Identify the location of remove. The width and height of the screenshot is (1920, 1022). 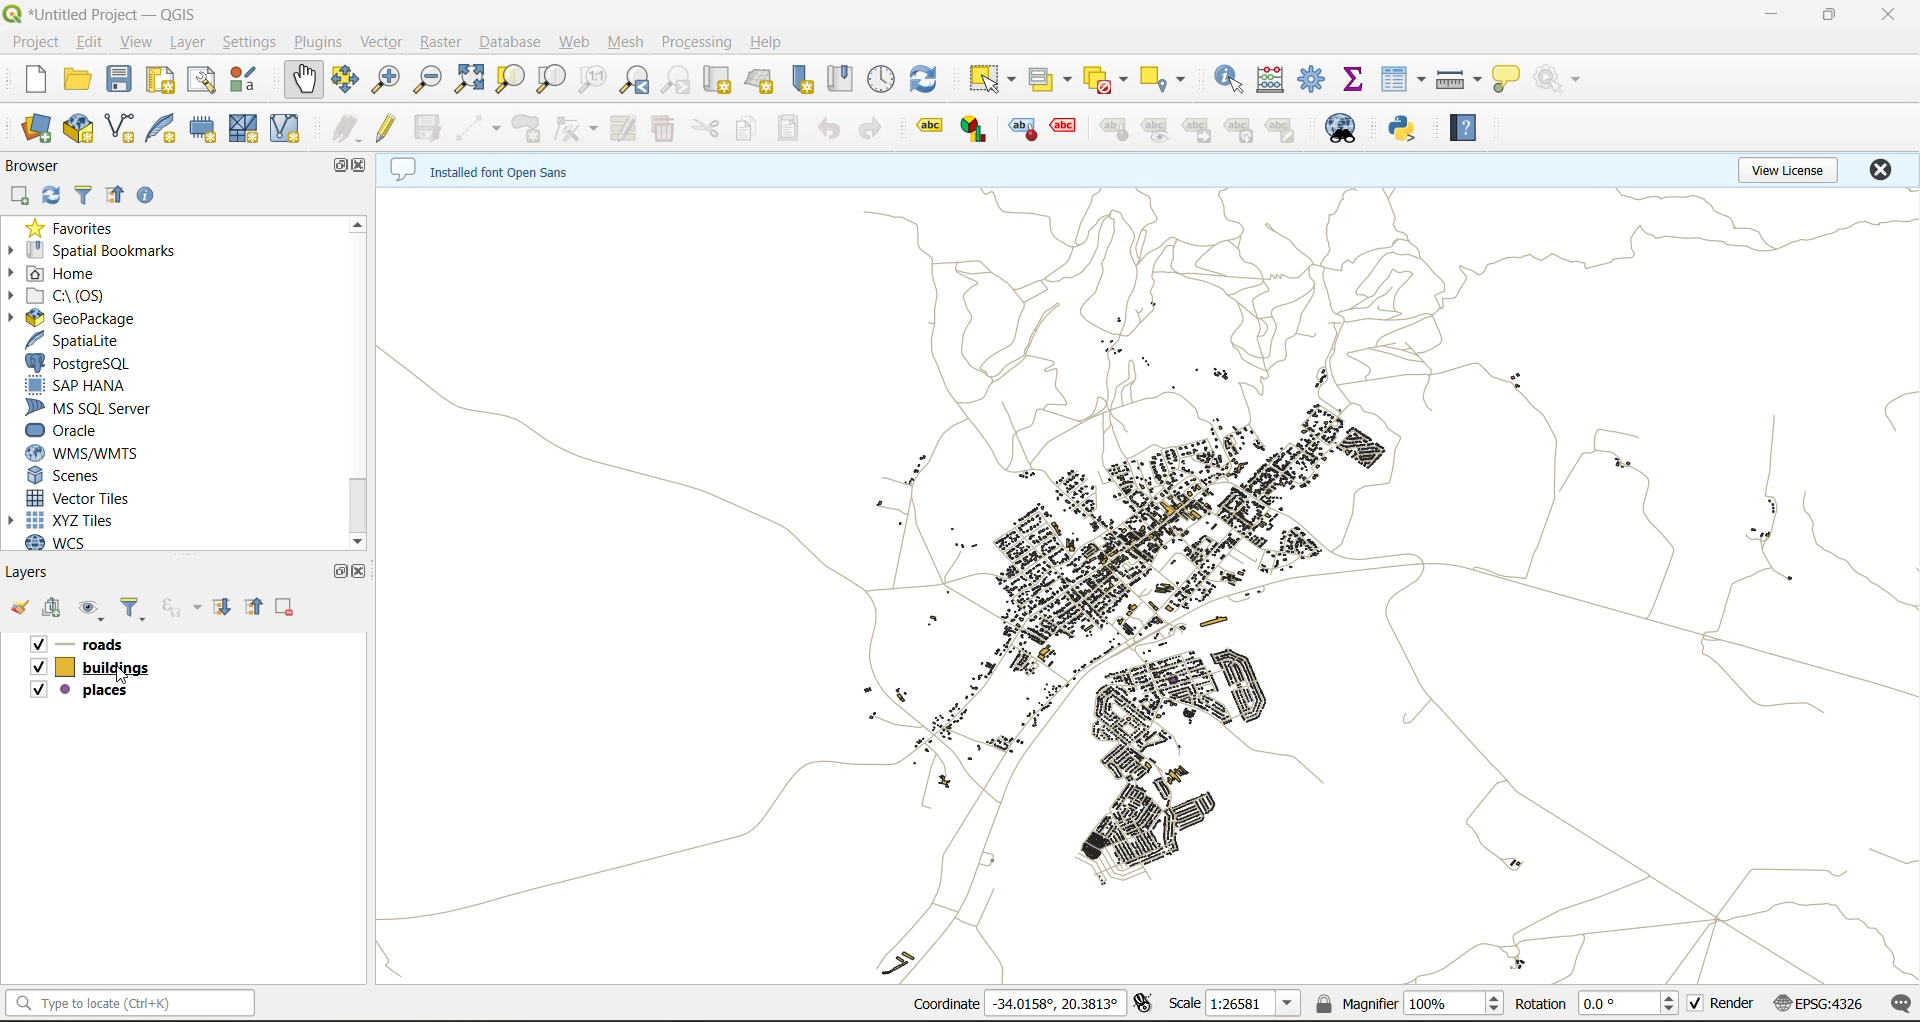
(285, 608).